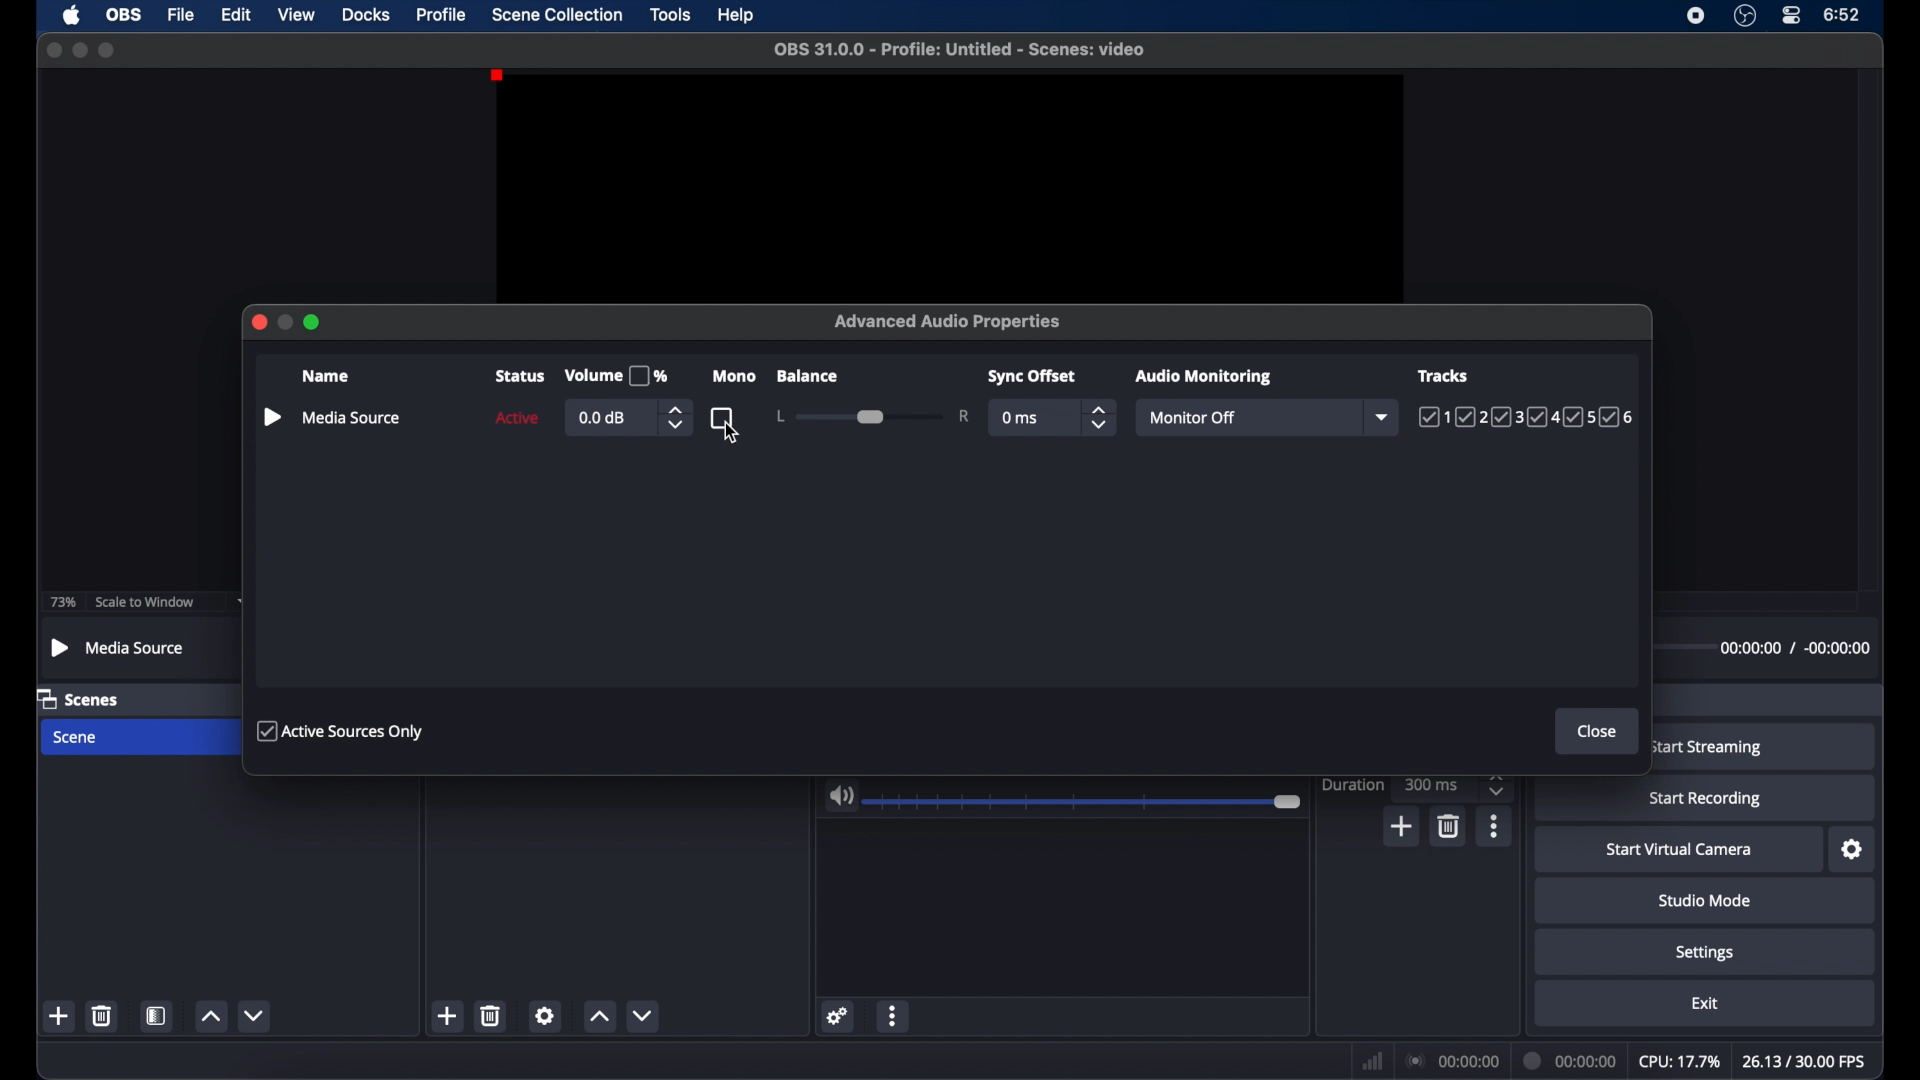 This screenshot has width=1920, height=1080. I want to click on settings, so click(1705, 954).